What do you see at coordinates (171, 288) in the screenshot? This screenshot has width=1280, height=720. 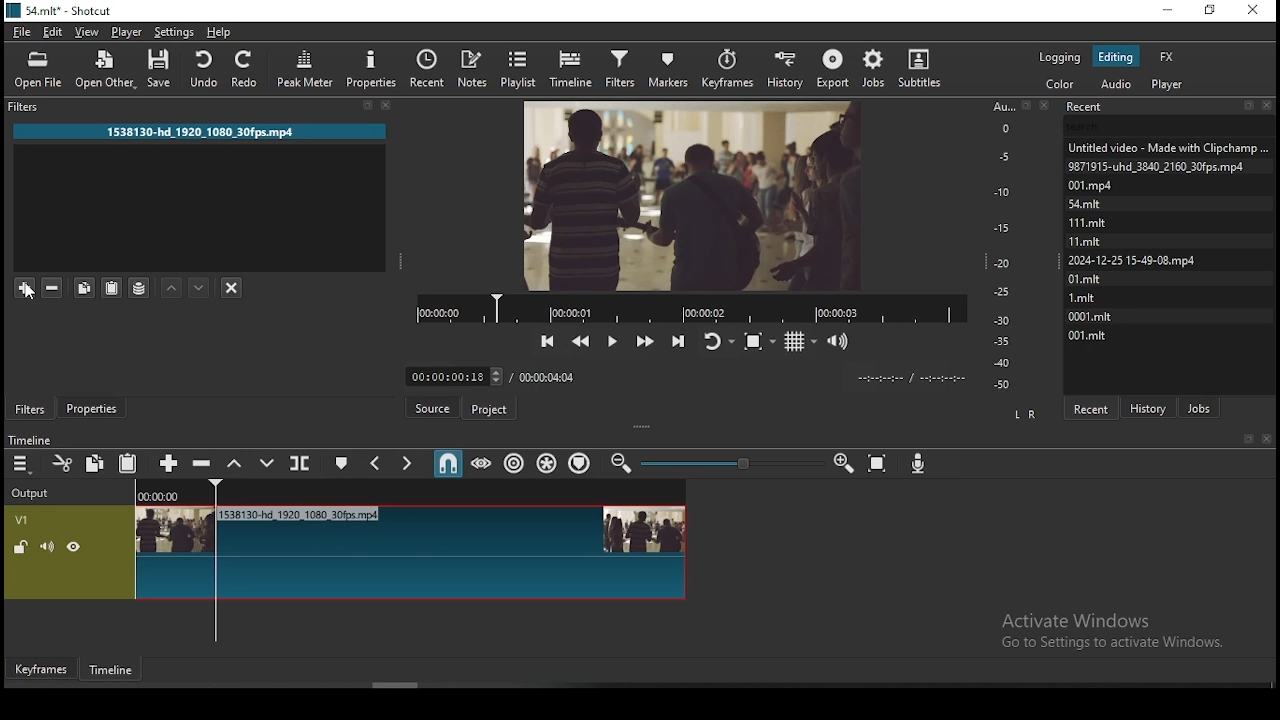 I see `move filter up` at bounding box center [171, 288].